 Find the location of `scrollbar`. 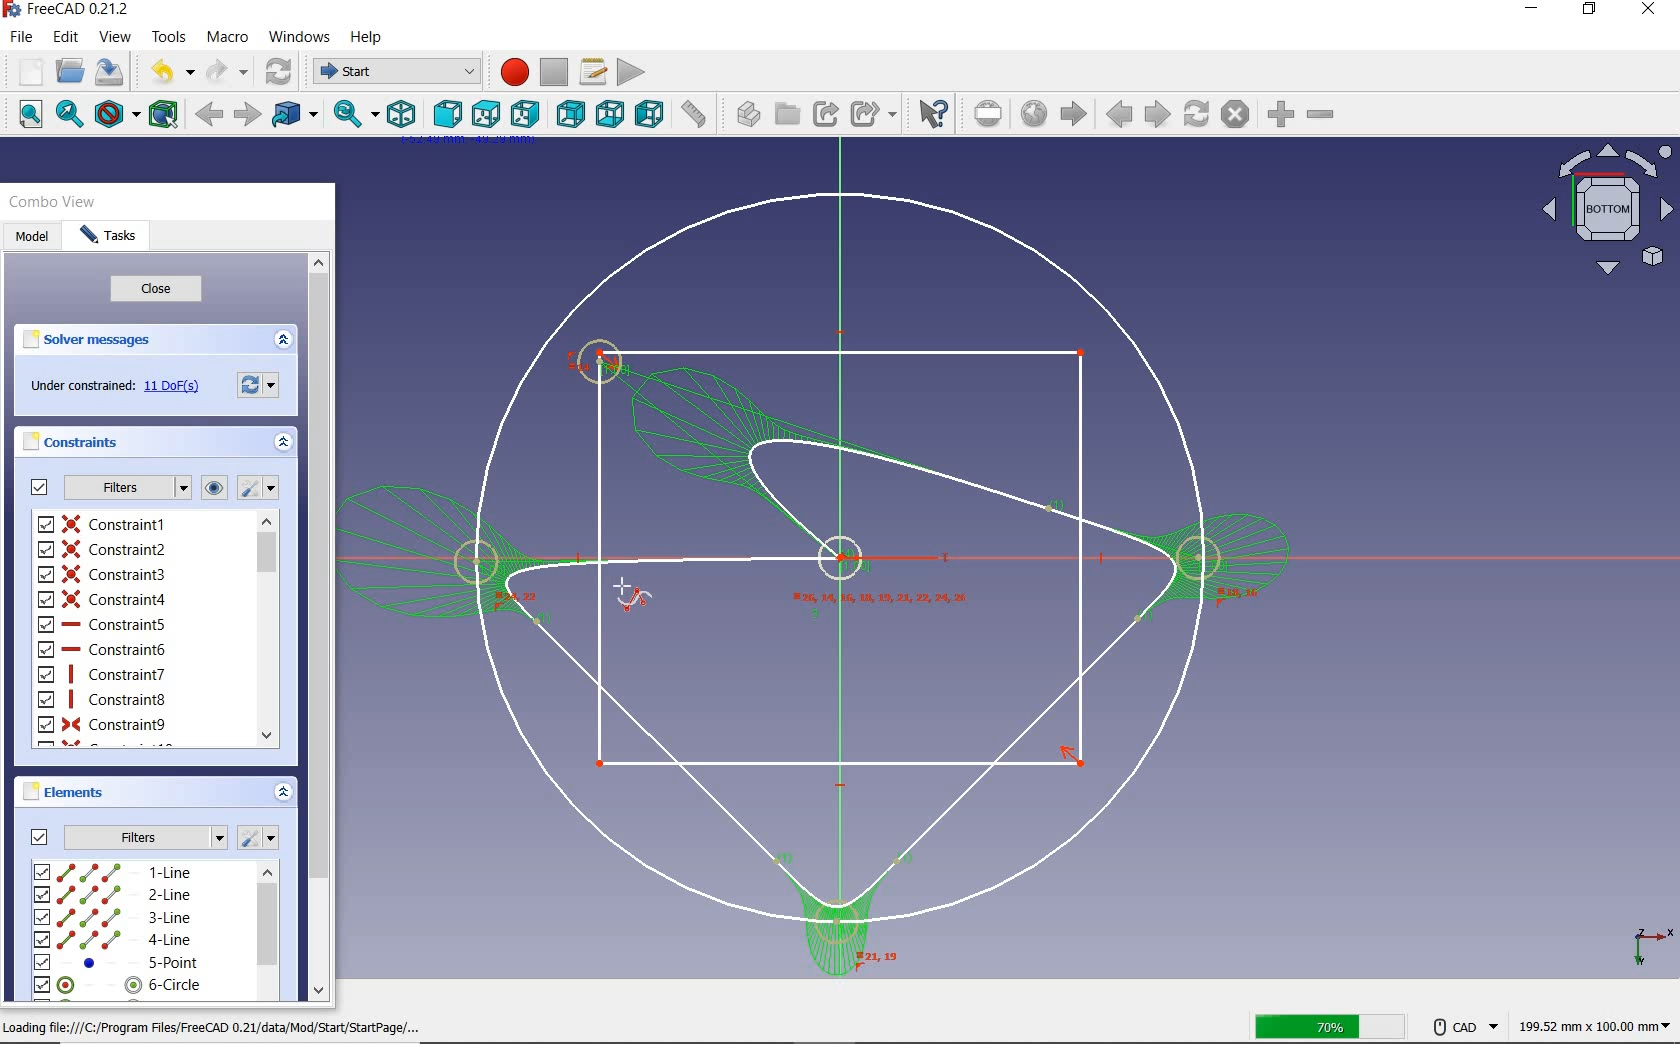

scrollbar is located at coordinates (319, 624).